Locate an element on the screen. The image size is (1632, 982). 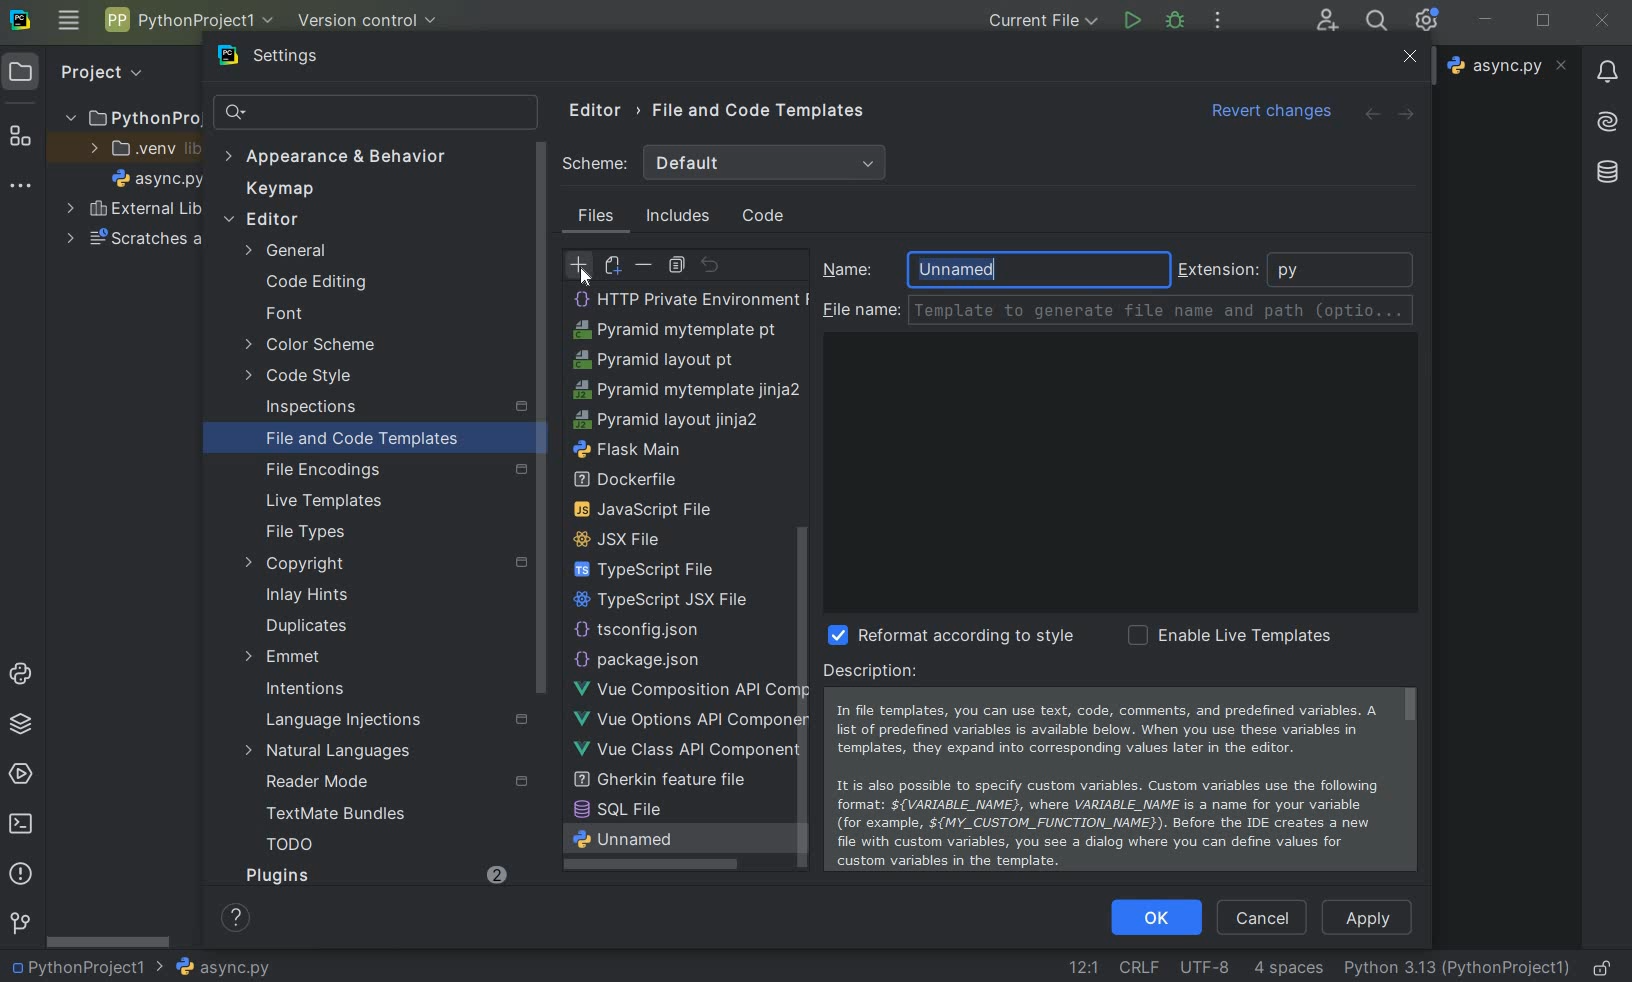
run is located at coordinates (1131, 21).